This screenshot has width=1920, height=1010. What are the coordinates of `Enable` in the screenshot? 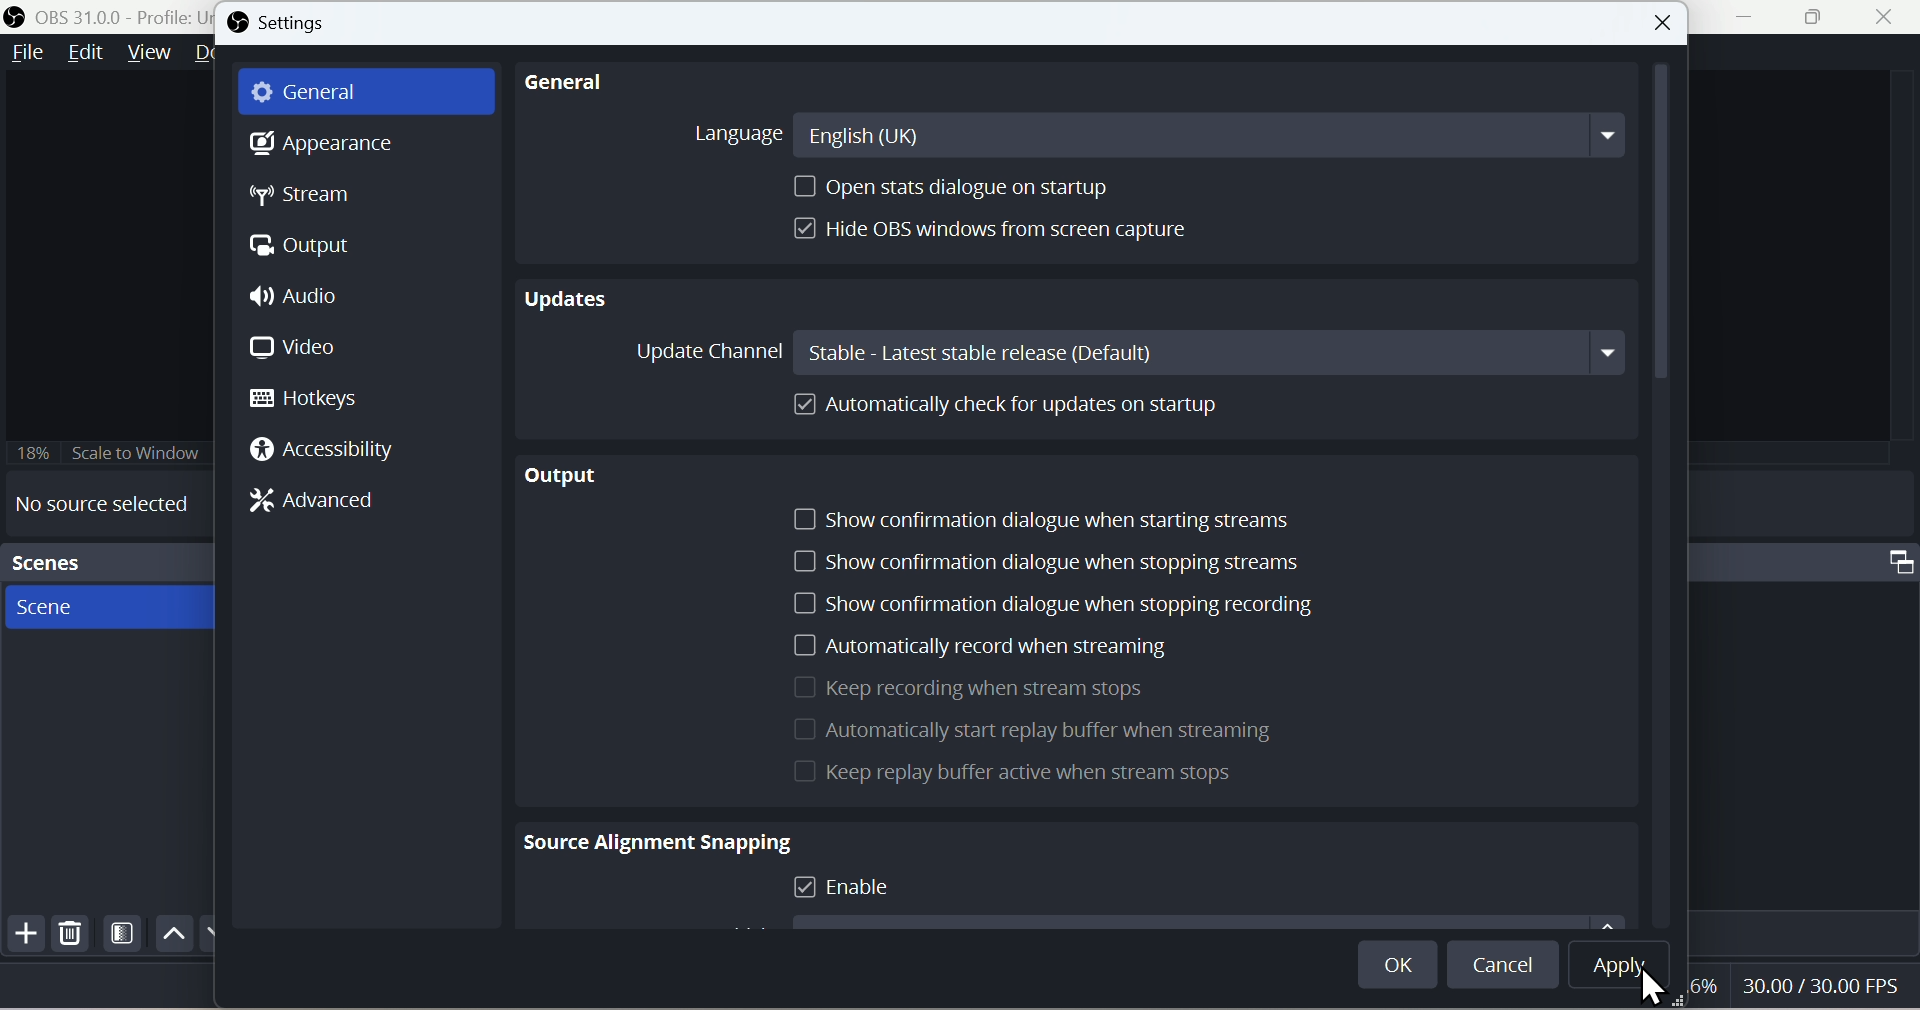 It's located at (850, 889).